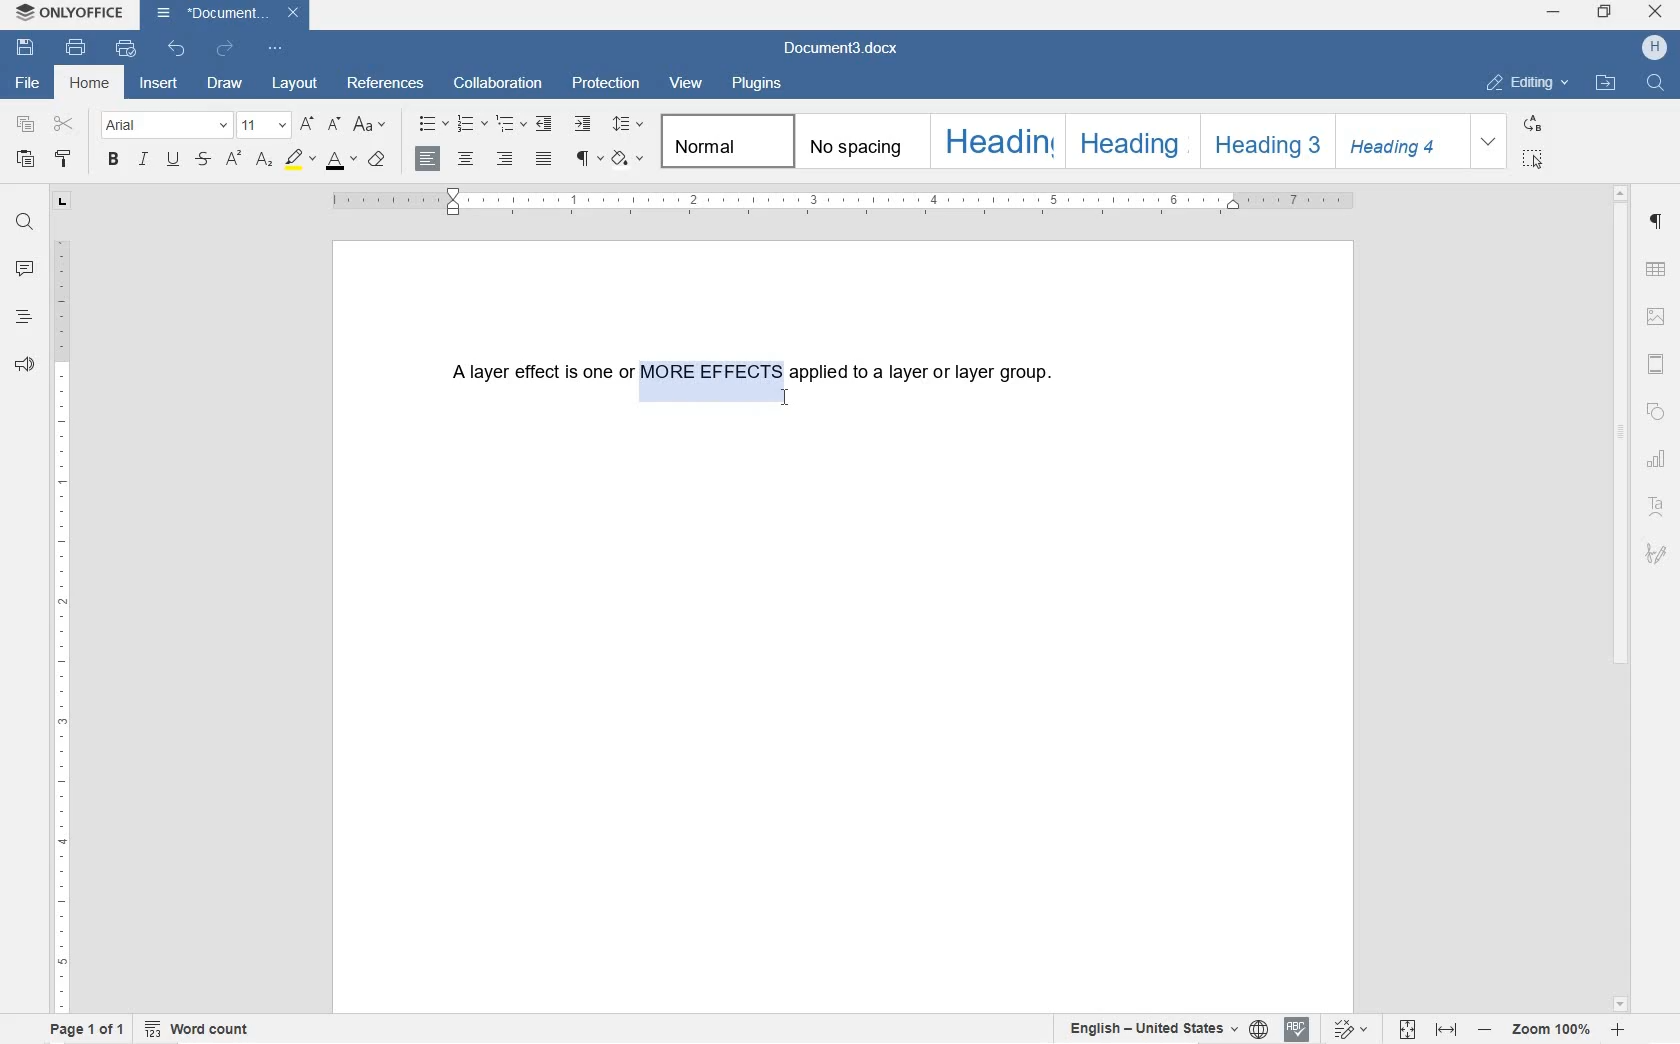 The image size is (1680, 1044). I want to click on ALIGN CENTER, so click(465, 160).